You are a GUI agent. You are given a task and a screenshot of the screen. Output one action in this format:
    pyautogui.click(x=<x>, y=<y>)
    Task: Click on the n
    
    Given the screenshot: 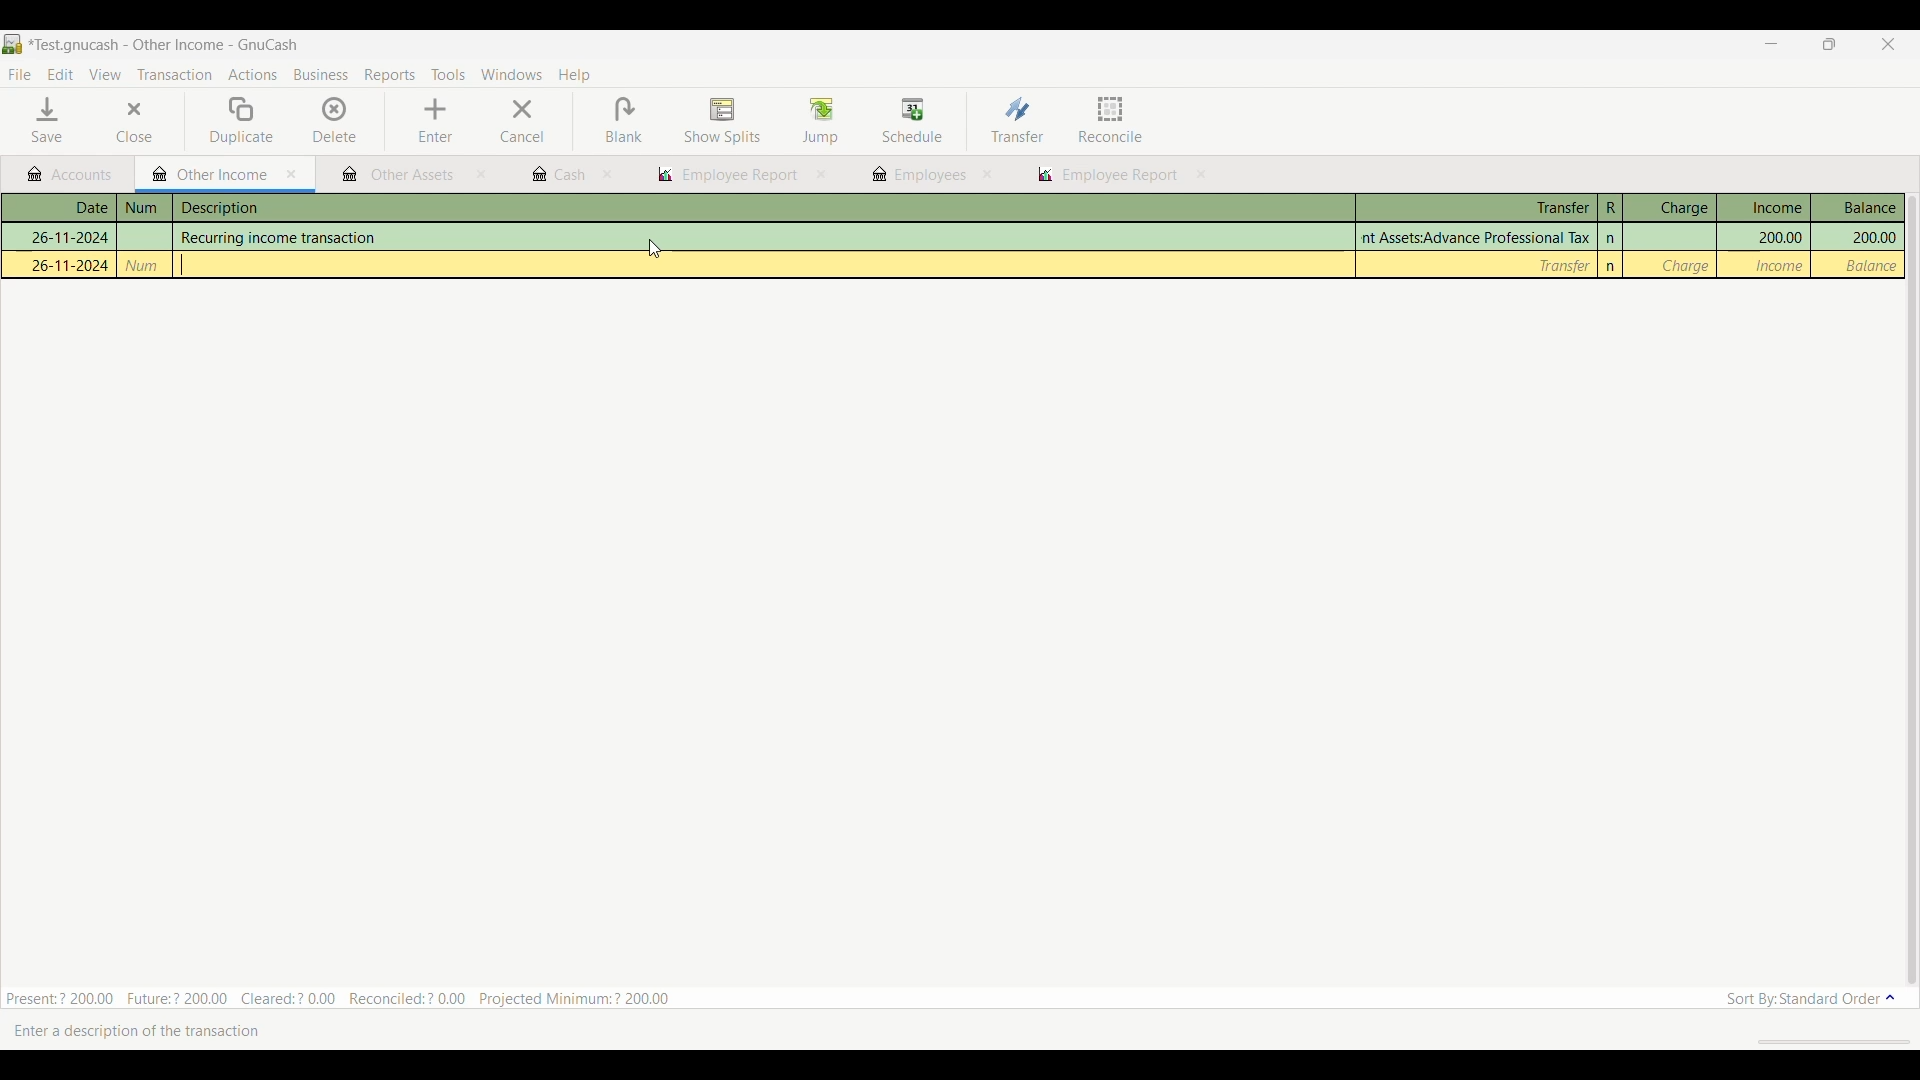 What is the action you would take?
    pyautogui.click(x=1613, y=267)
    